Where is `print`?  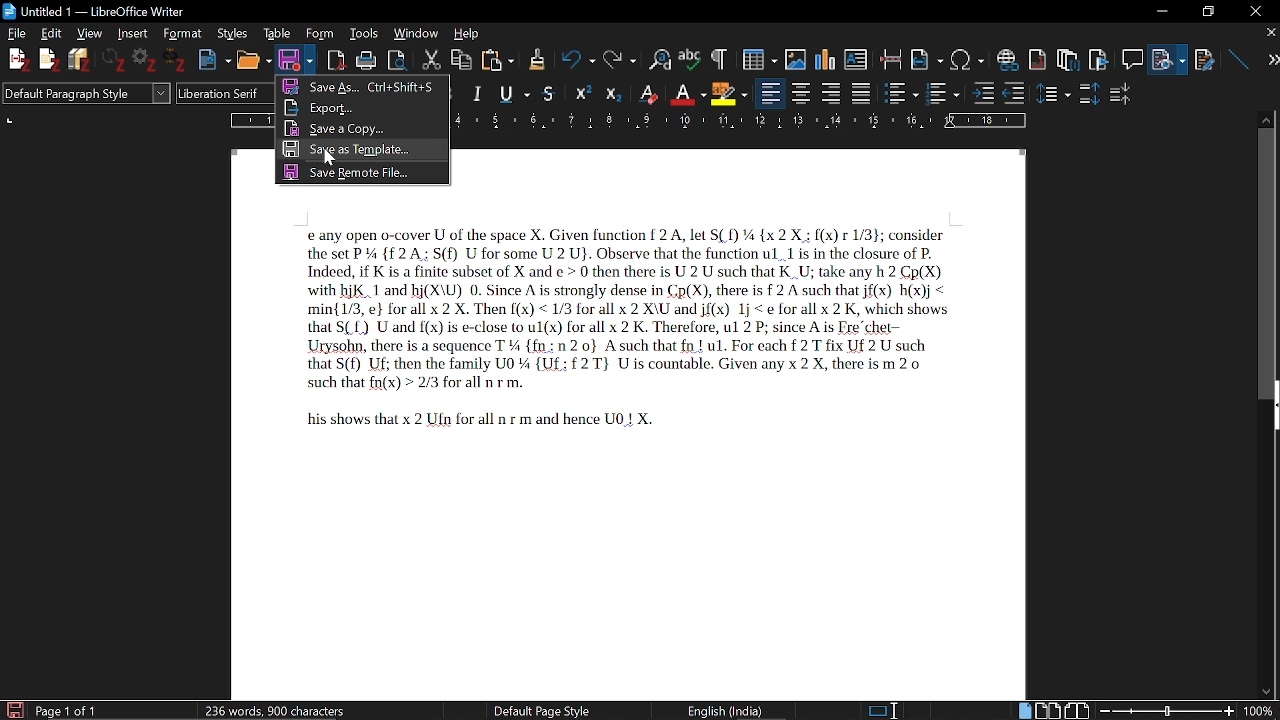
print is located at coordinates (366, 59).